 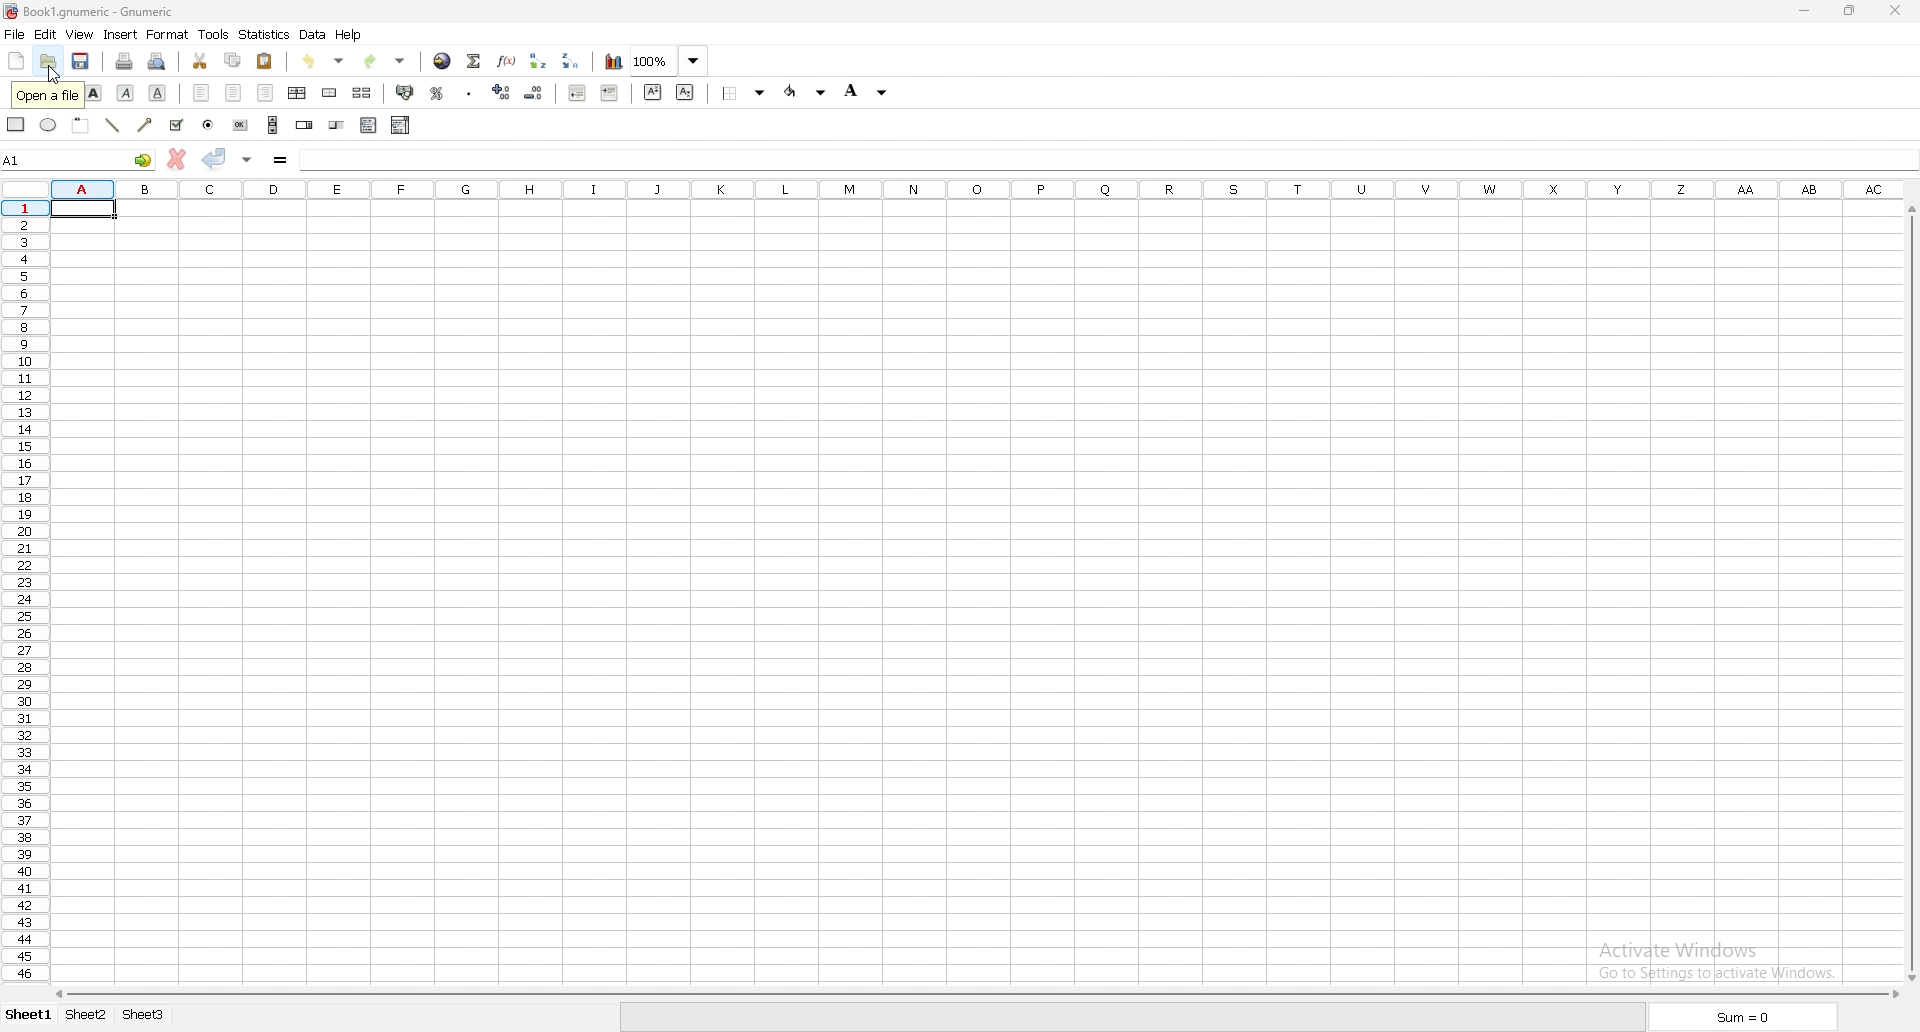 What do you see at coordinates (265, 62) in the screenshot?
I see `paste` at bounding box center [265, 62].